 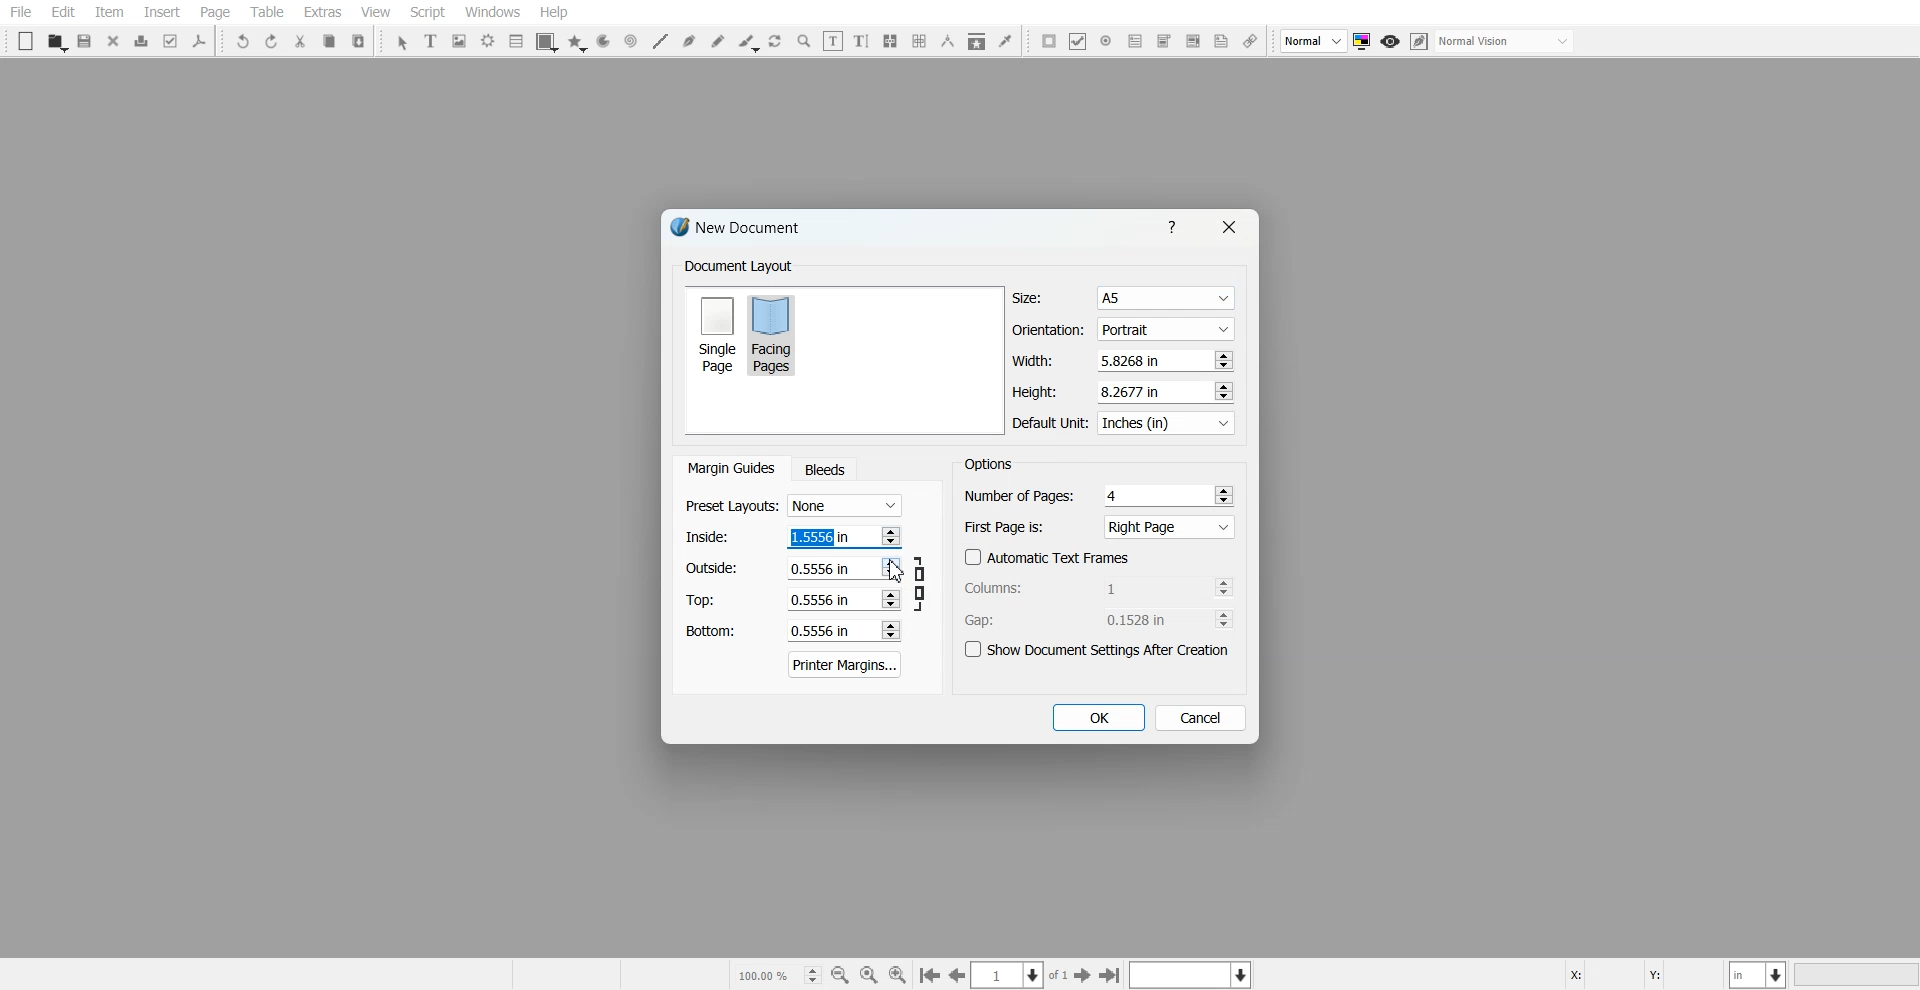 I want to click on Column adjuster, so click(x=1100, y=587).